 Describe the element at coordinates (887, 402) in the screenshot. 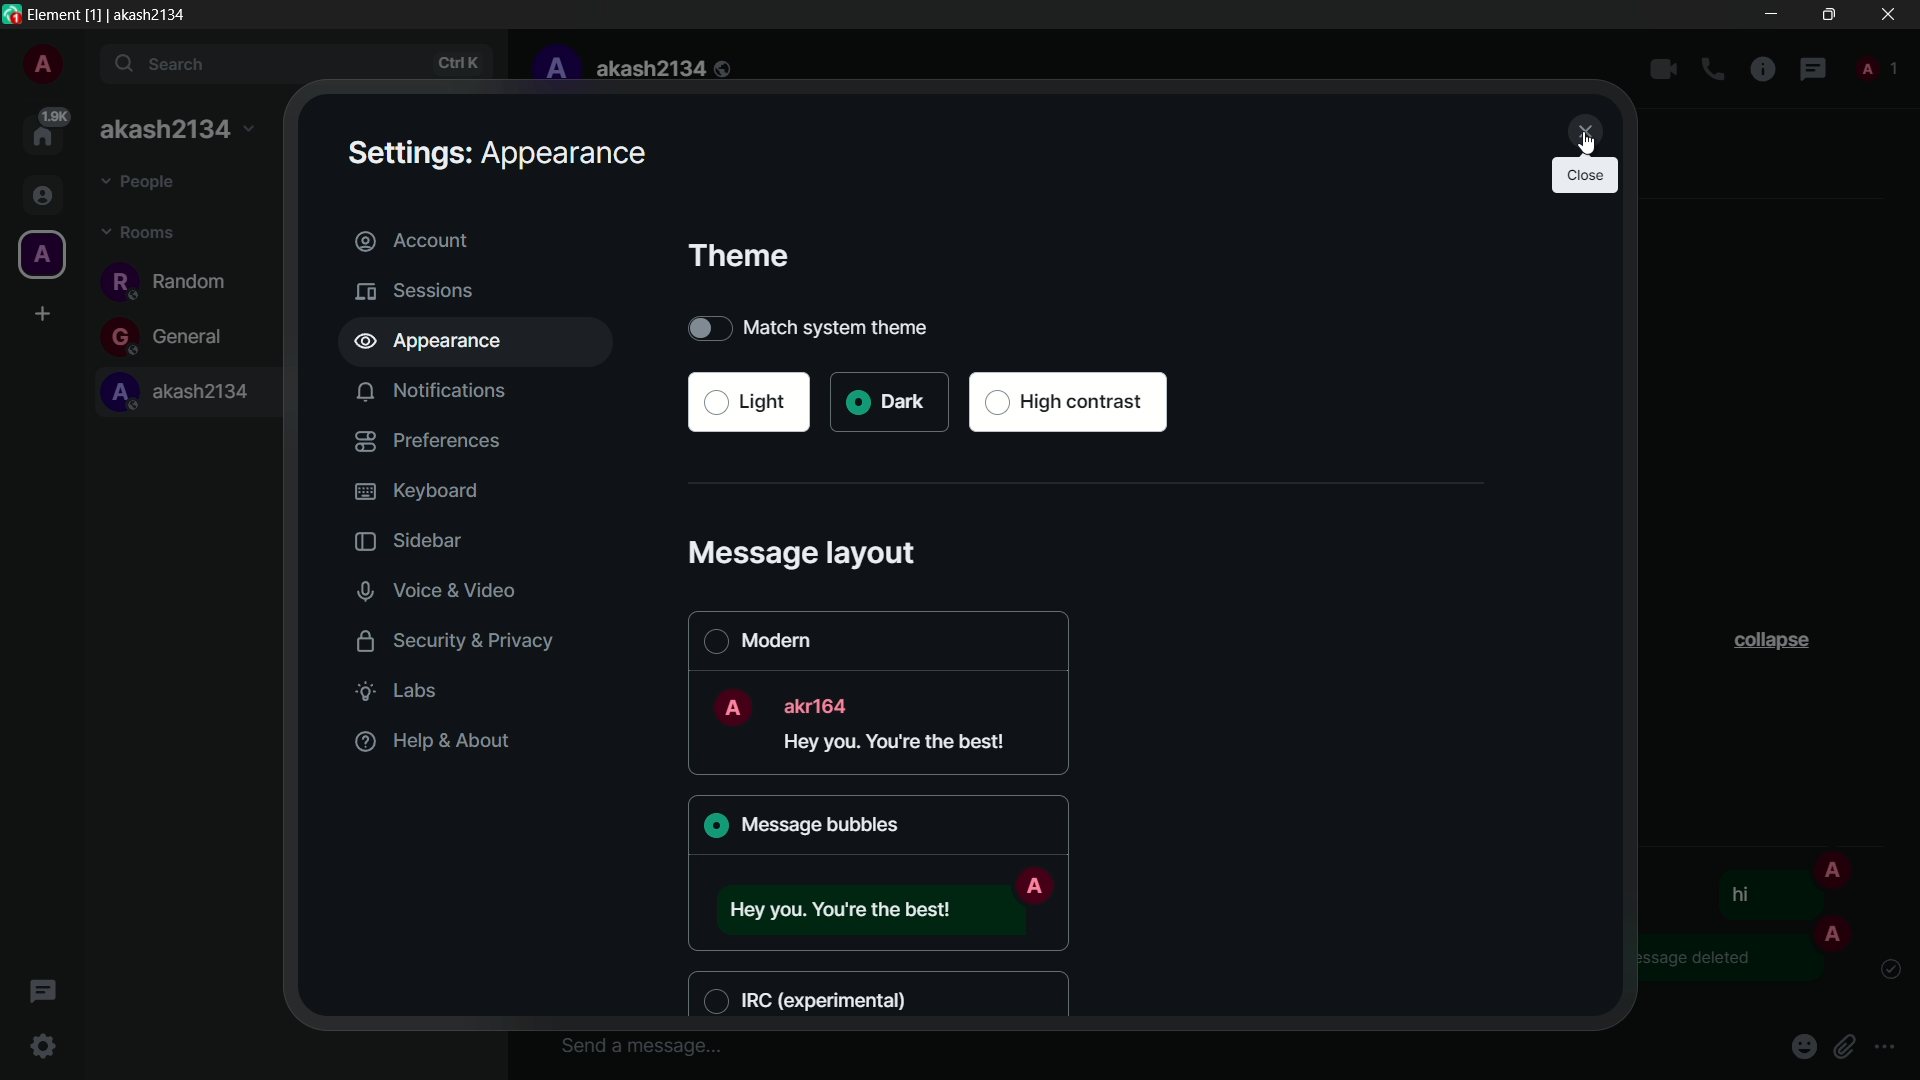

I see `dark` at that location.